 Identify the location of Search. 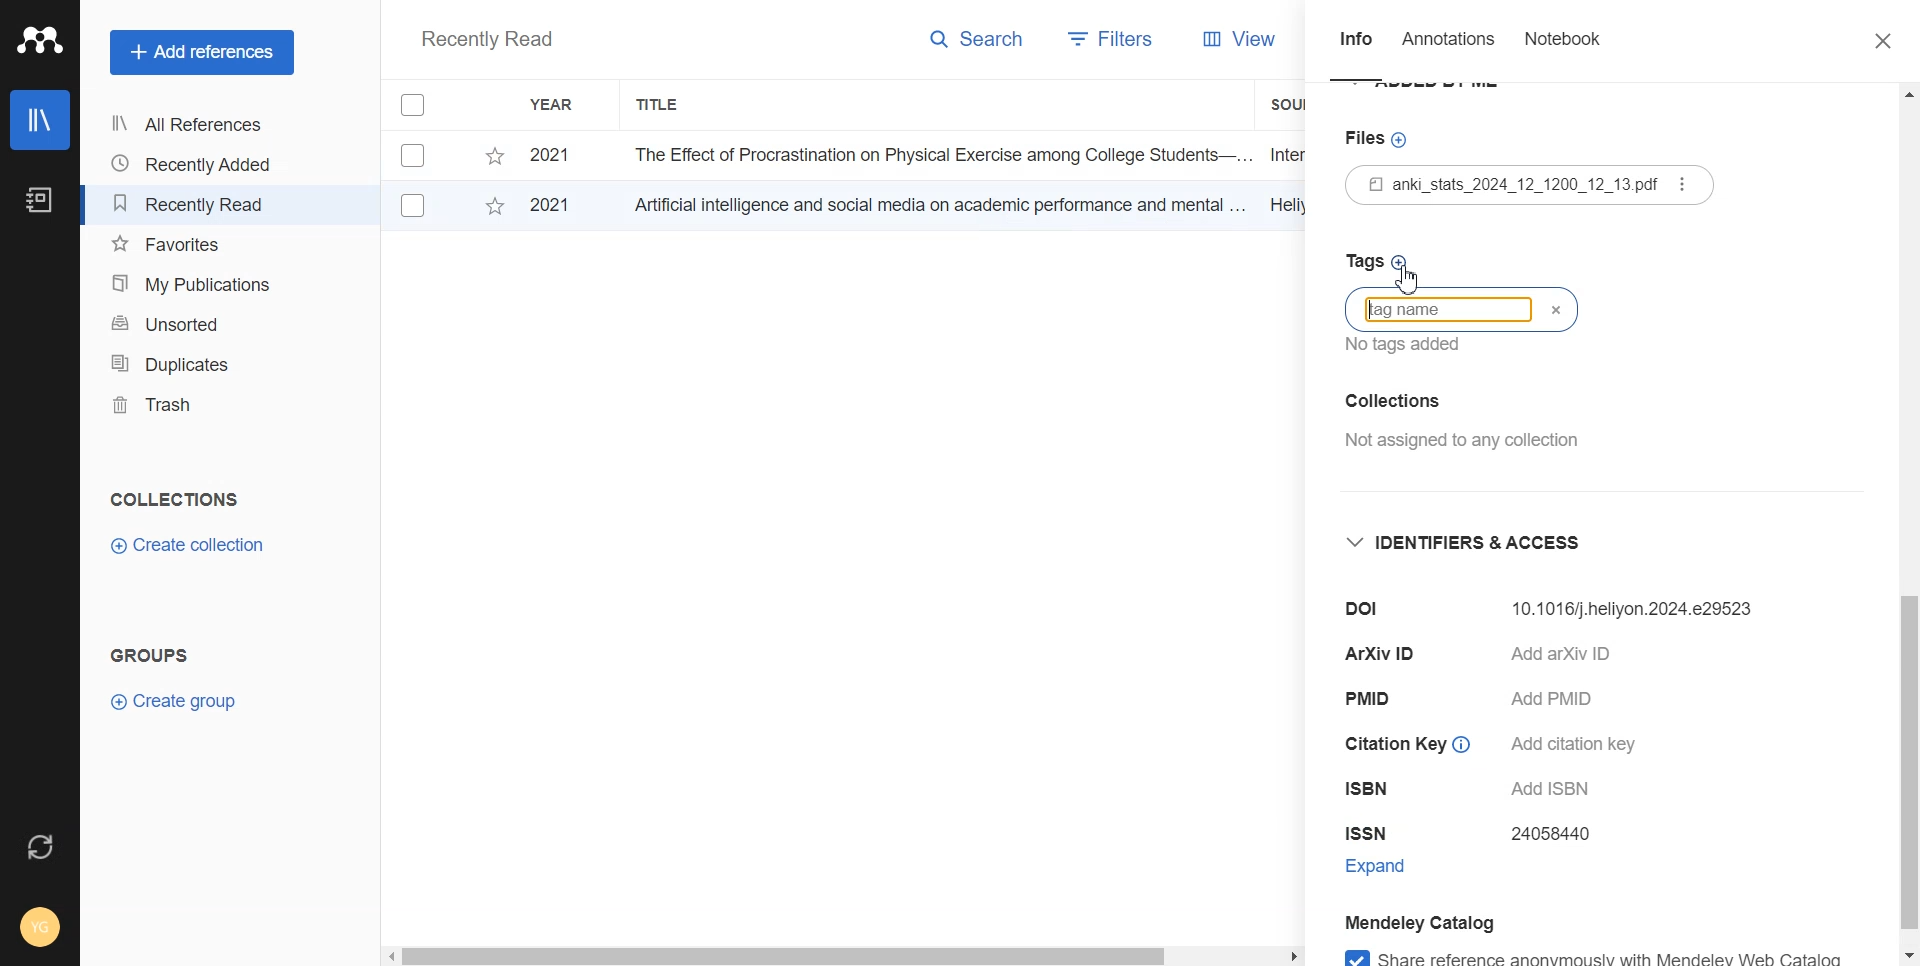
(978, 43).